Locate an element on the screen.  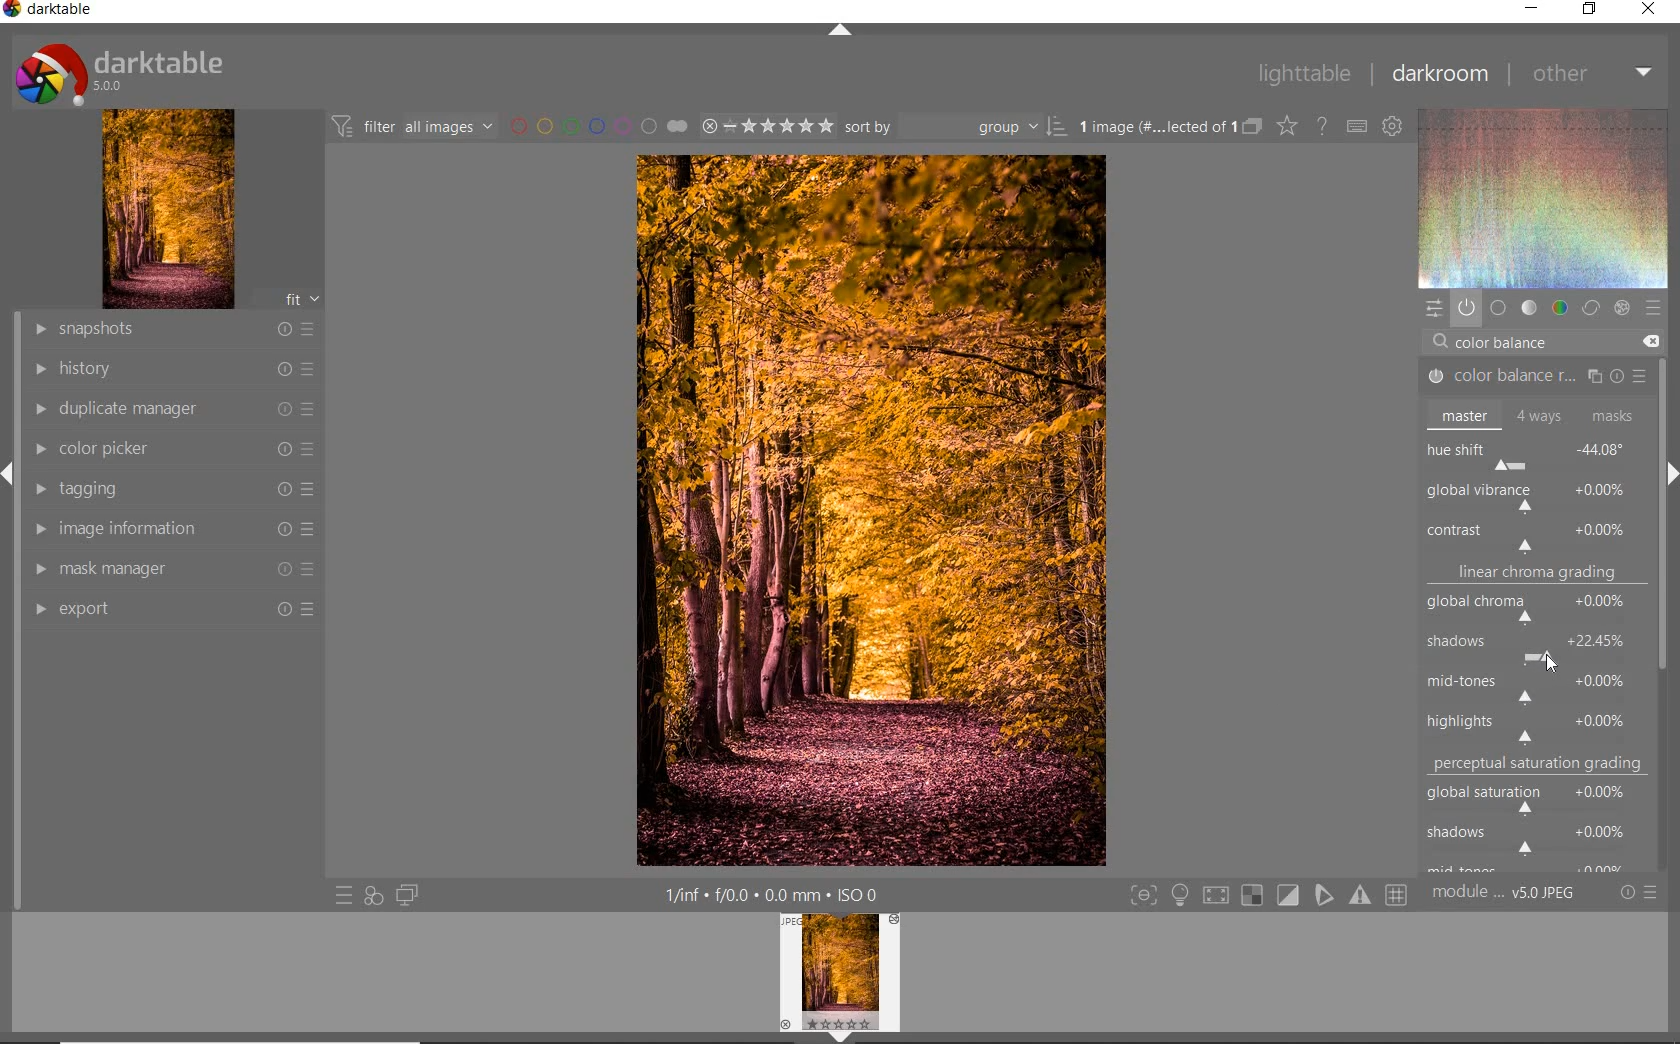
module order is located at coordinates (1503, 895).